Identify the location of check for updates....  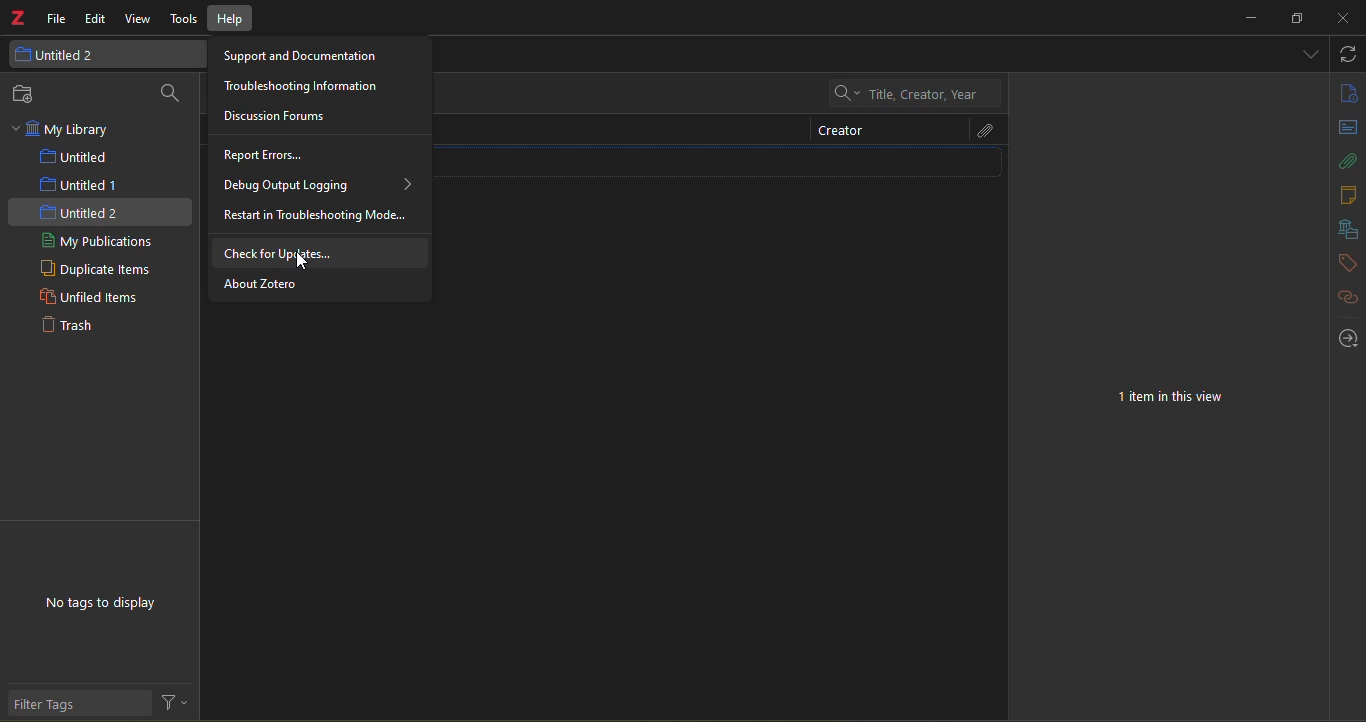
(287, 254).